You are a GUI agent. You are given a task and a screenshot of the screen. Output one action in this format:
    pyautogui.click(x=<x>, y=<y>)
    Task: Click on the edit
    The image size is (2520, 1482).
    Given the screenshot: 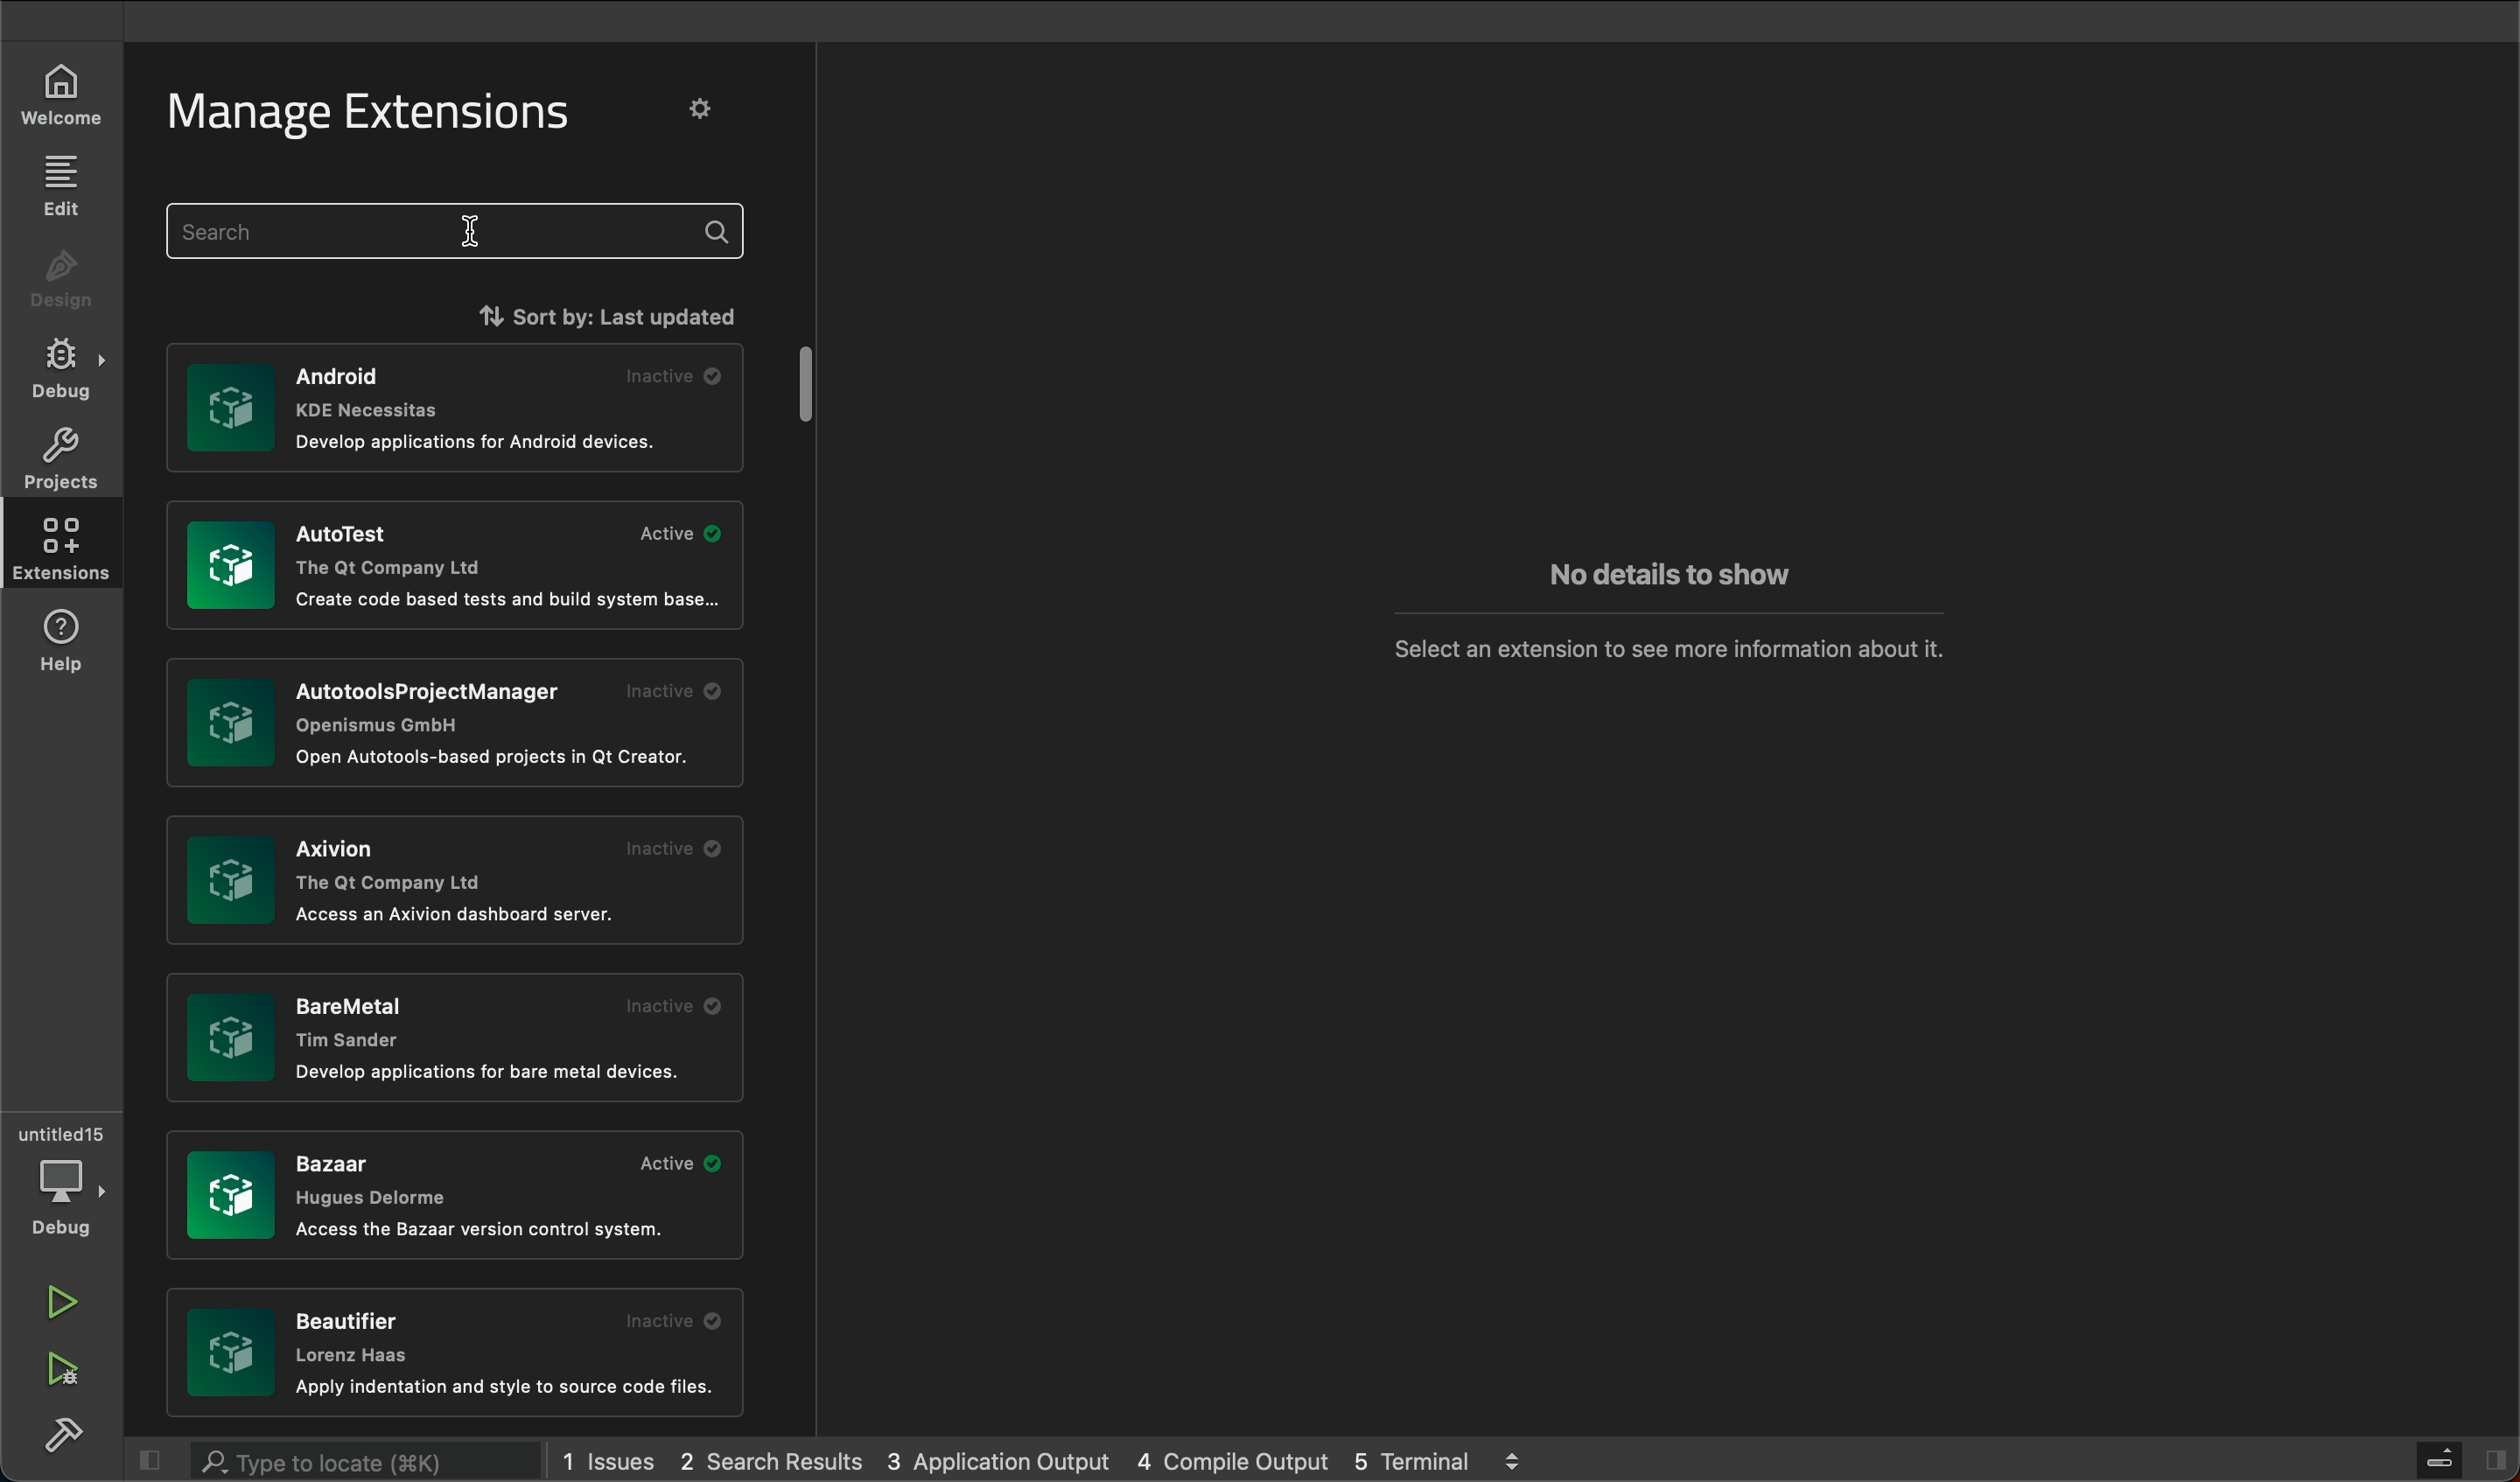 What is the action you would take?
    pyautogui.click(x=59, y=183)
    